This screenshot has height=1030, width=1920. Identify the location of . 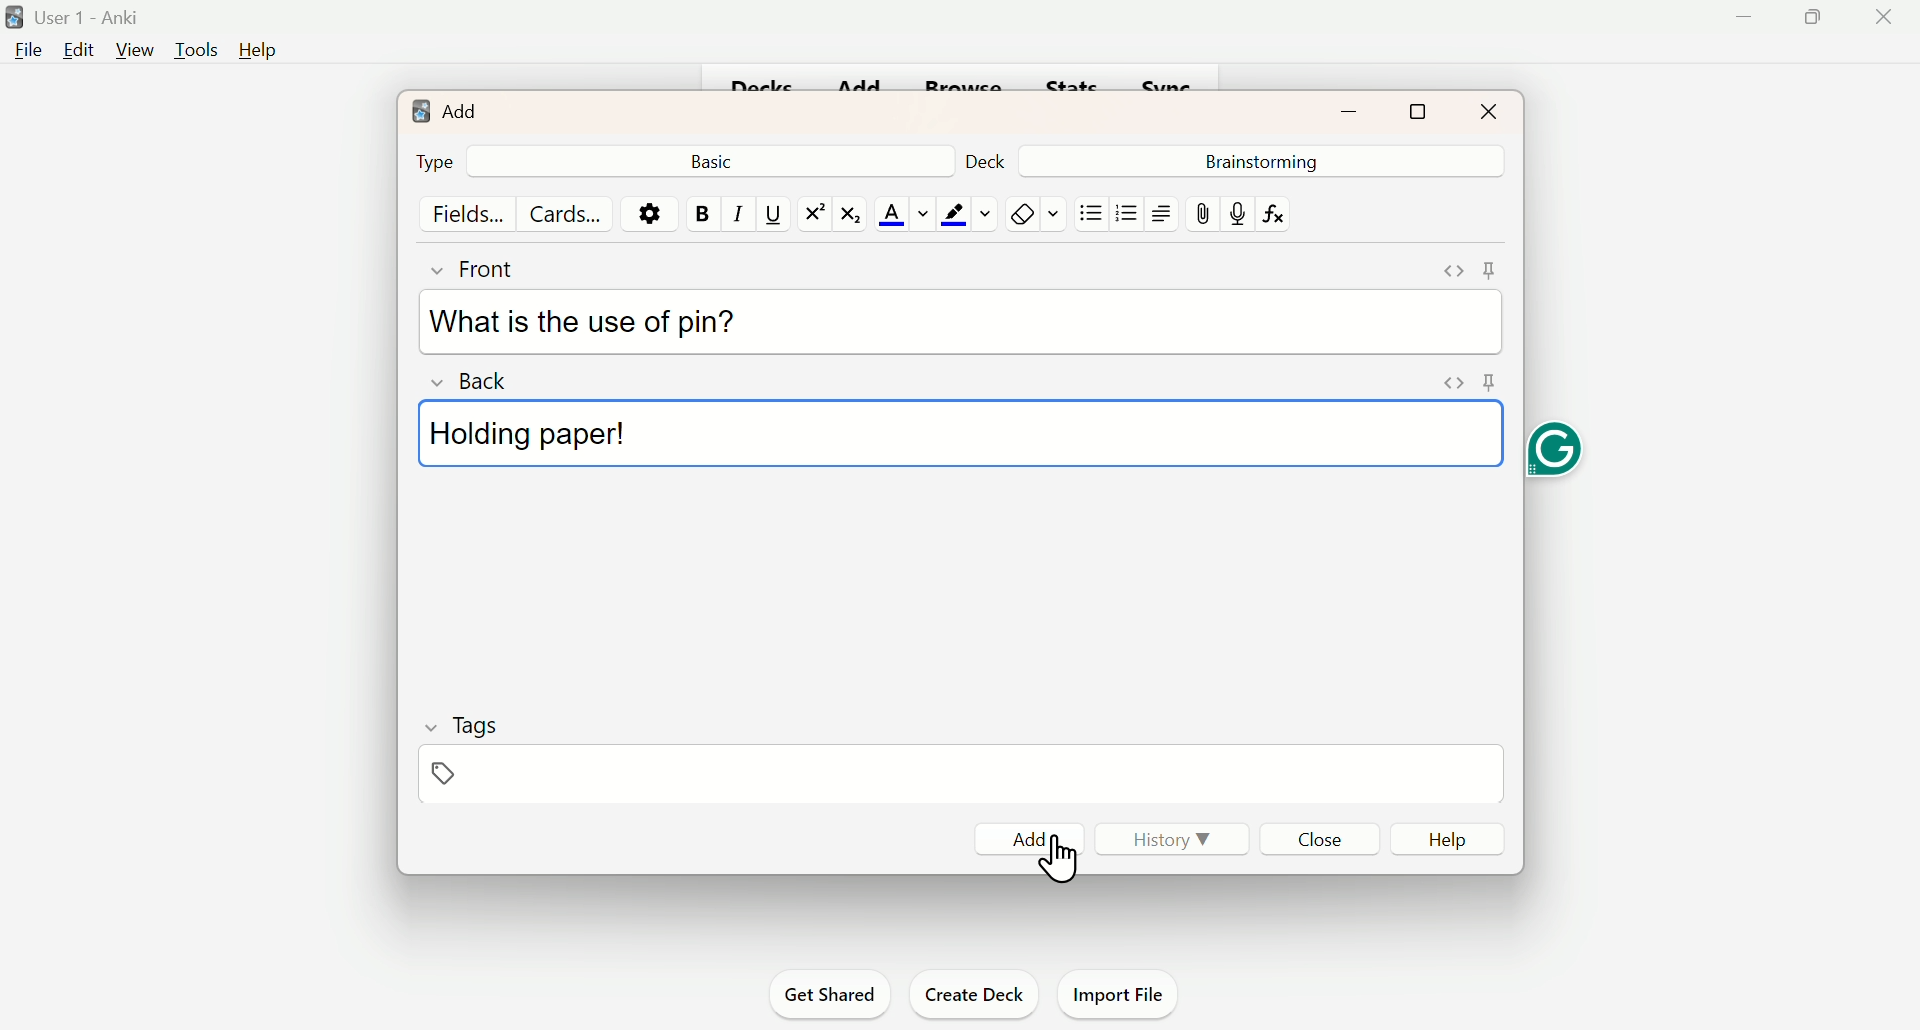
(263, 49).